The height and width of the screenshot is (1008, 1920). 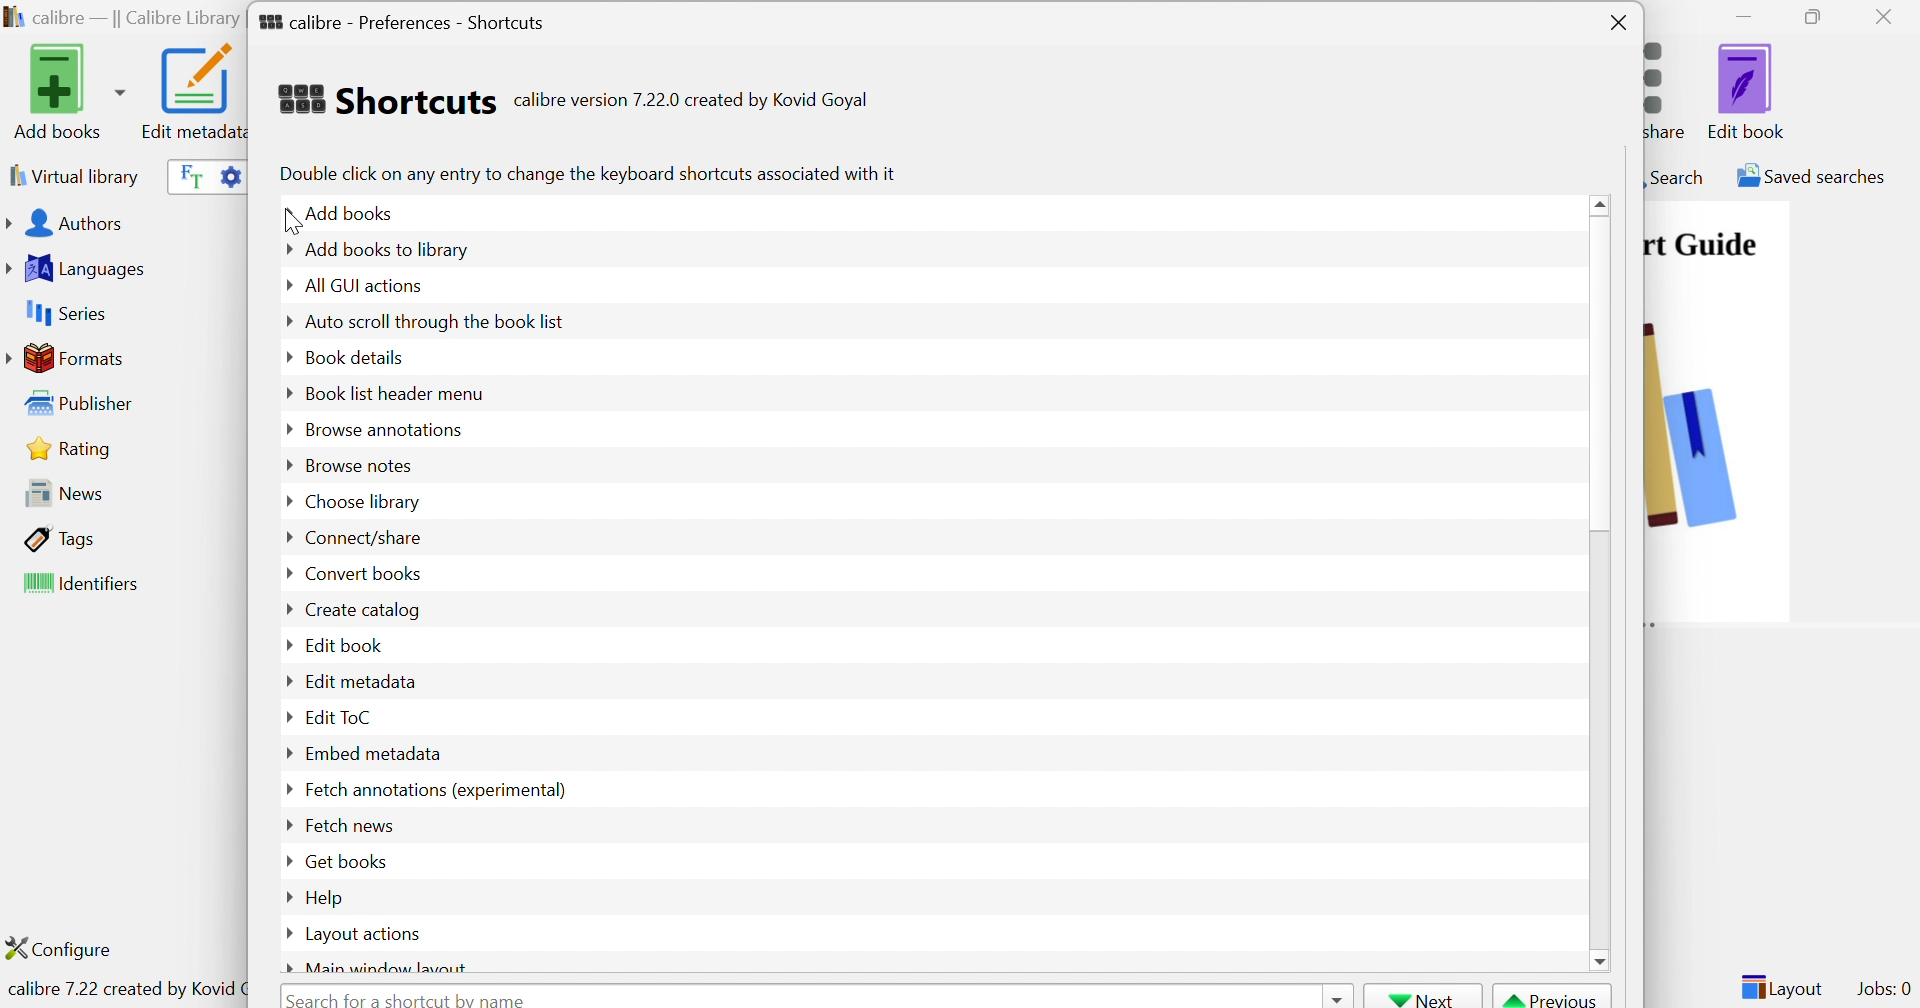 I want to click on Series, so click(x=63, y=314).